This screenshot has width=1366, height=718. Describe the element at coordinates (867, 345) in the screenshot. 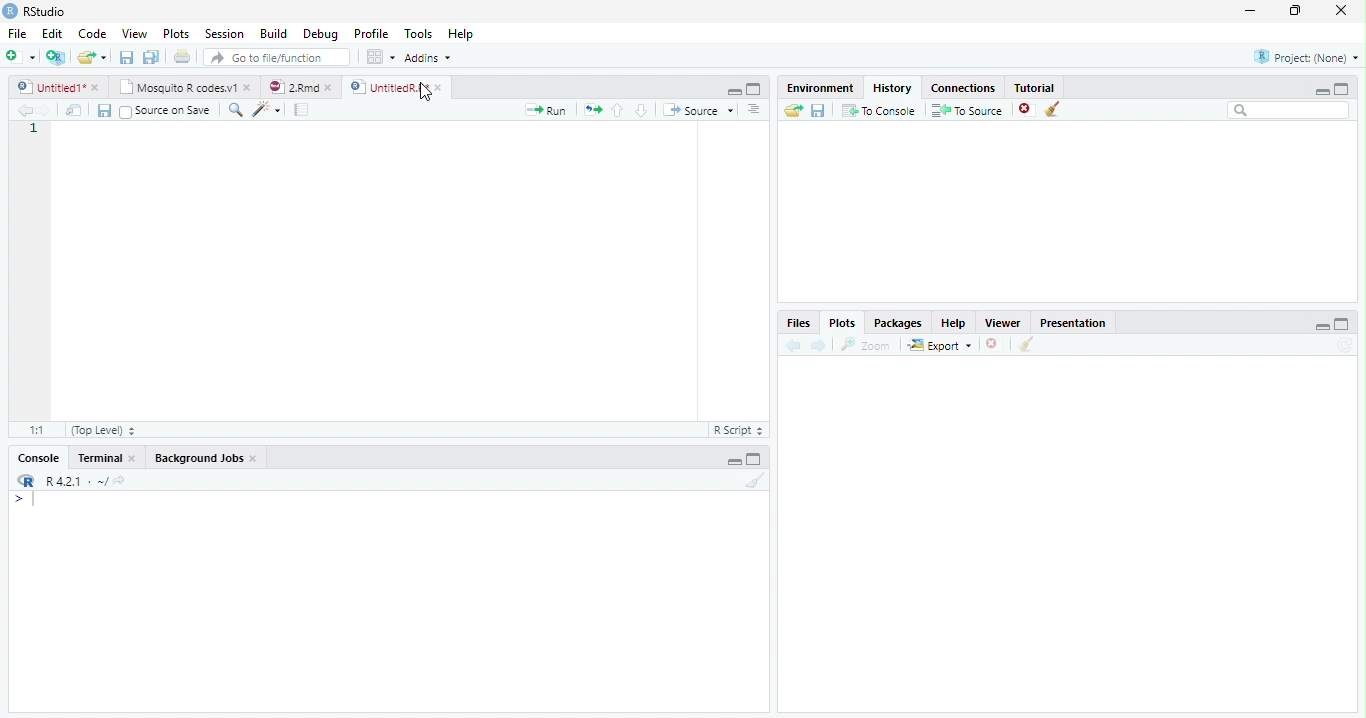

I see `Zoom` at that location.